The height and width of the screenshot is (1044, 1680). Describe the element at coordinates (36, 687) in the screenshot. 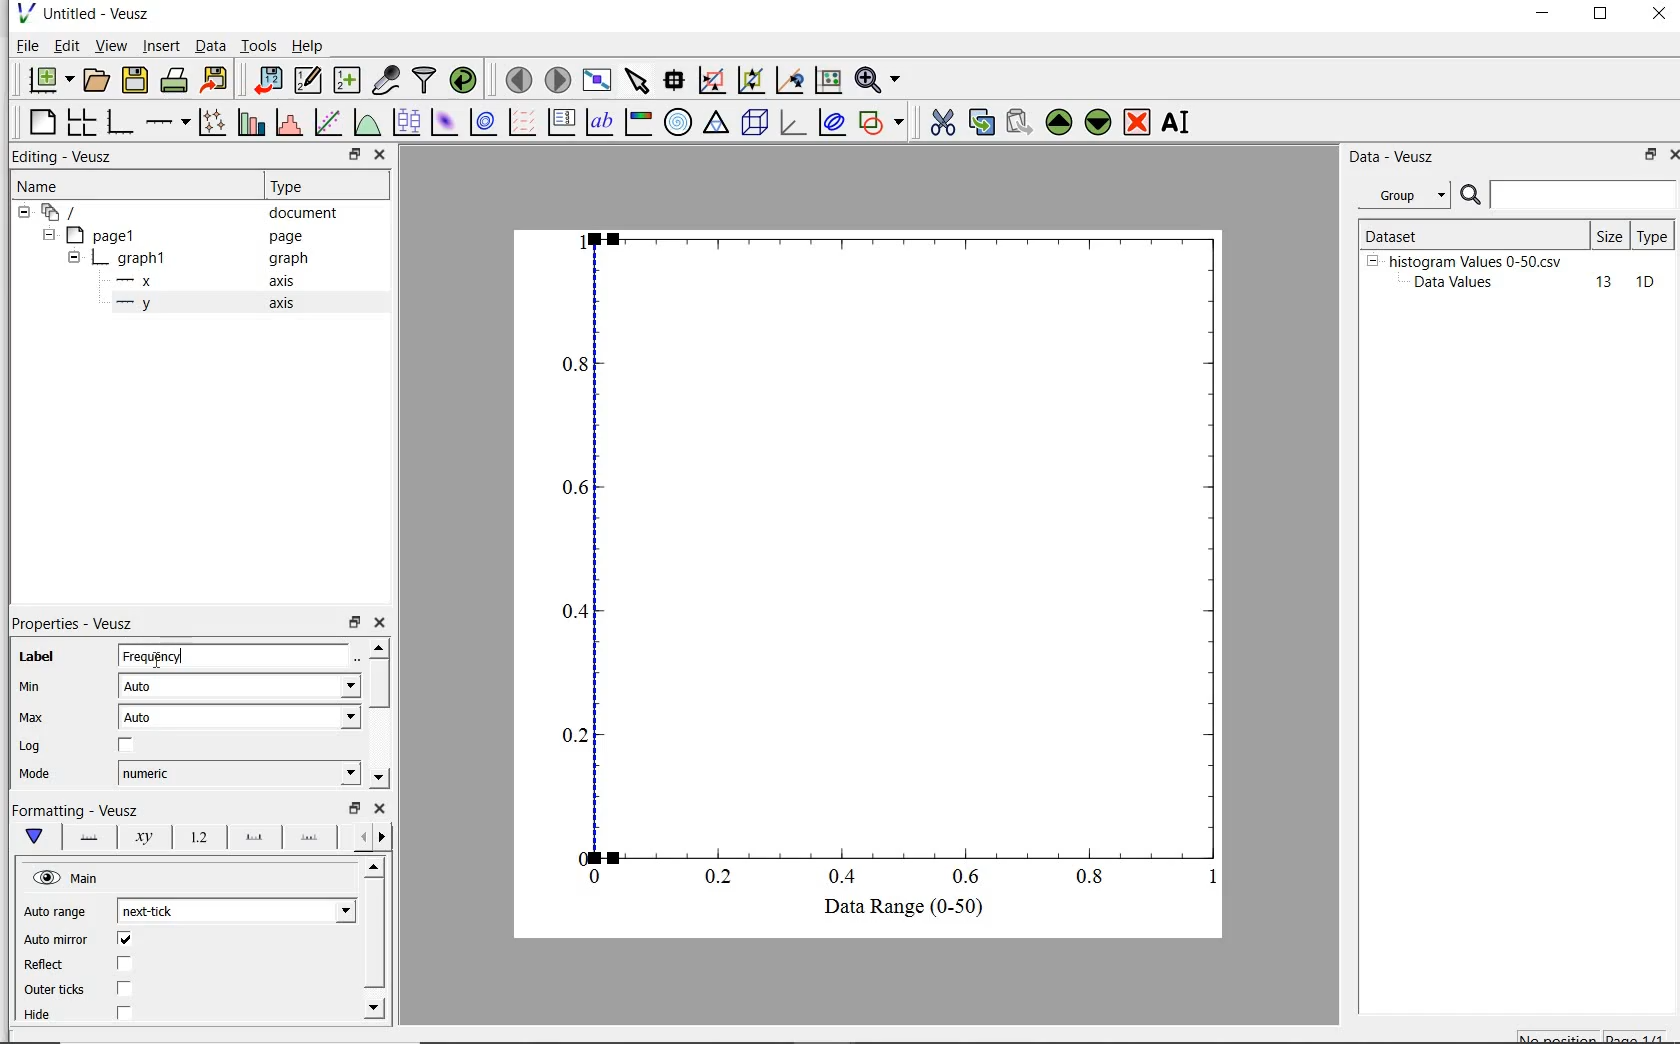

I see `min` at that location.